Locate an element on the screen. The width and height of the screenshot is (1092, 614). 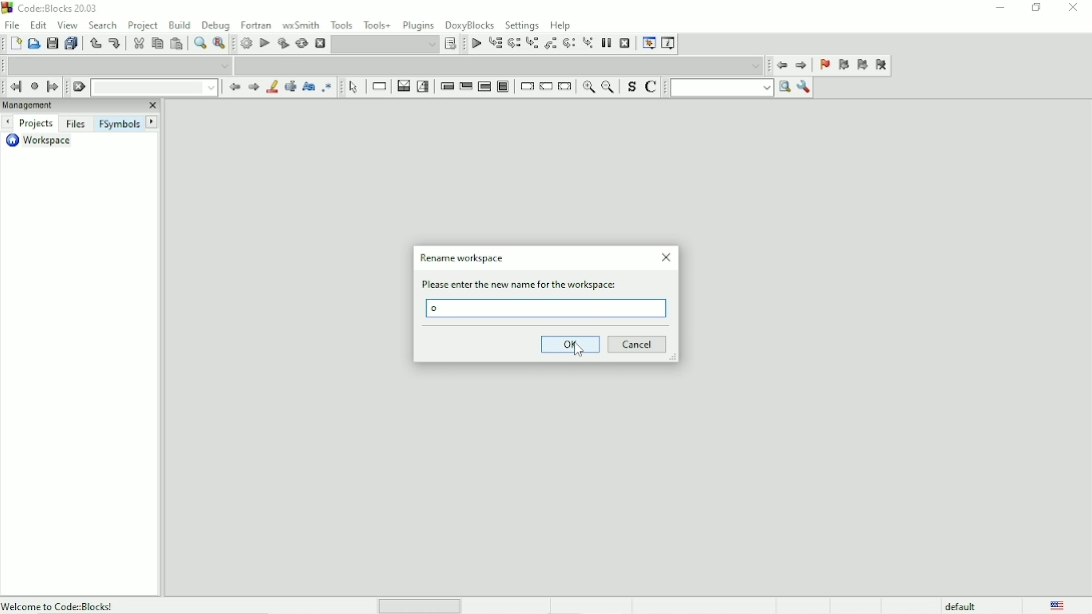
Stop debugger is located at coordinates (625, 43).